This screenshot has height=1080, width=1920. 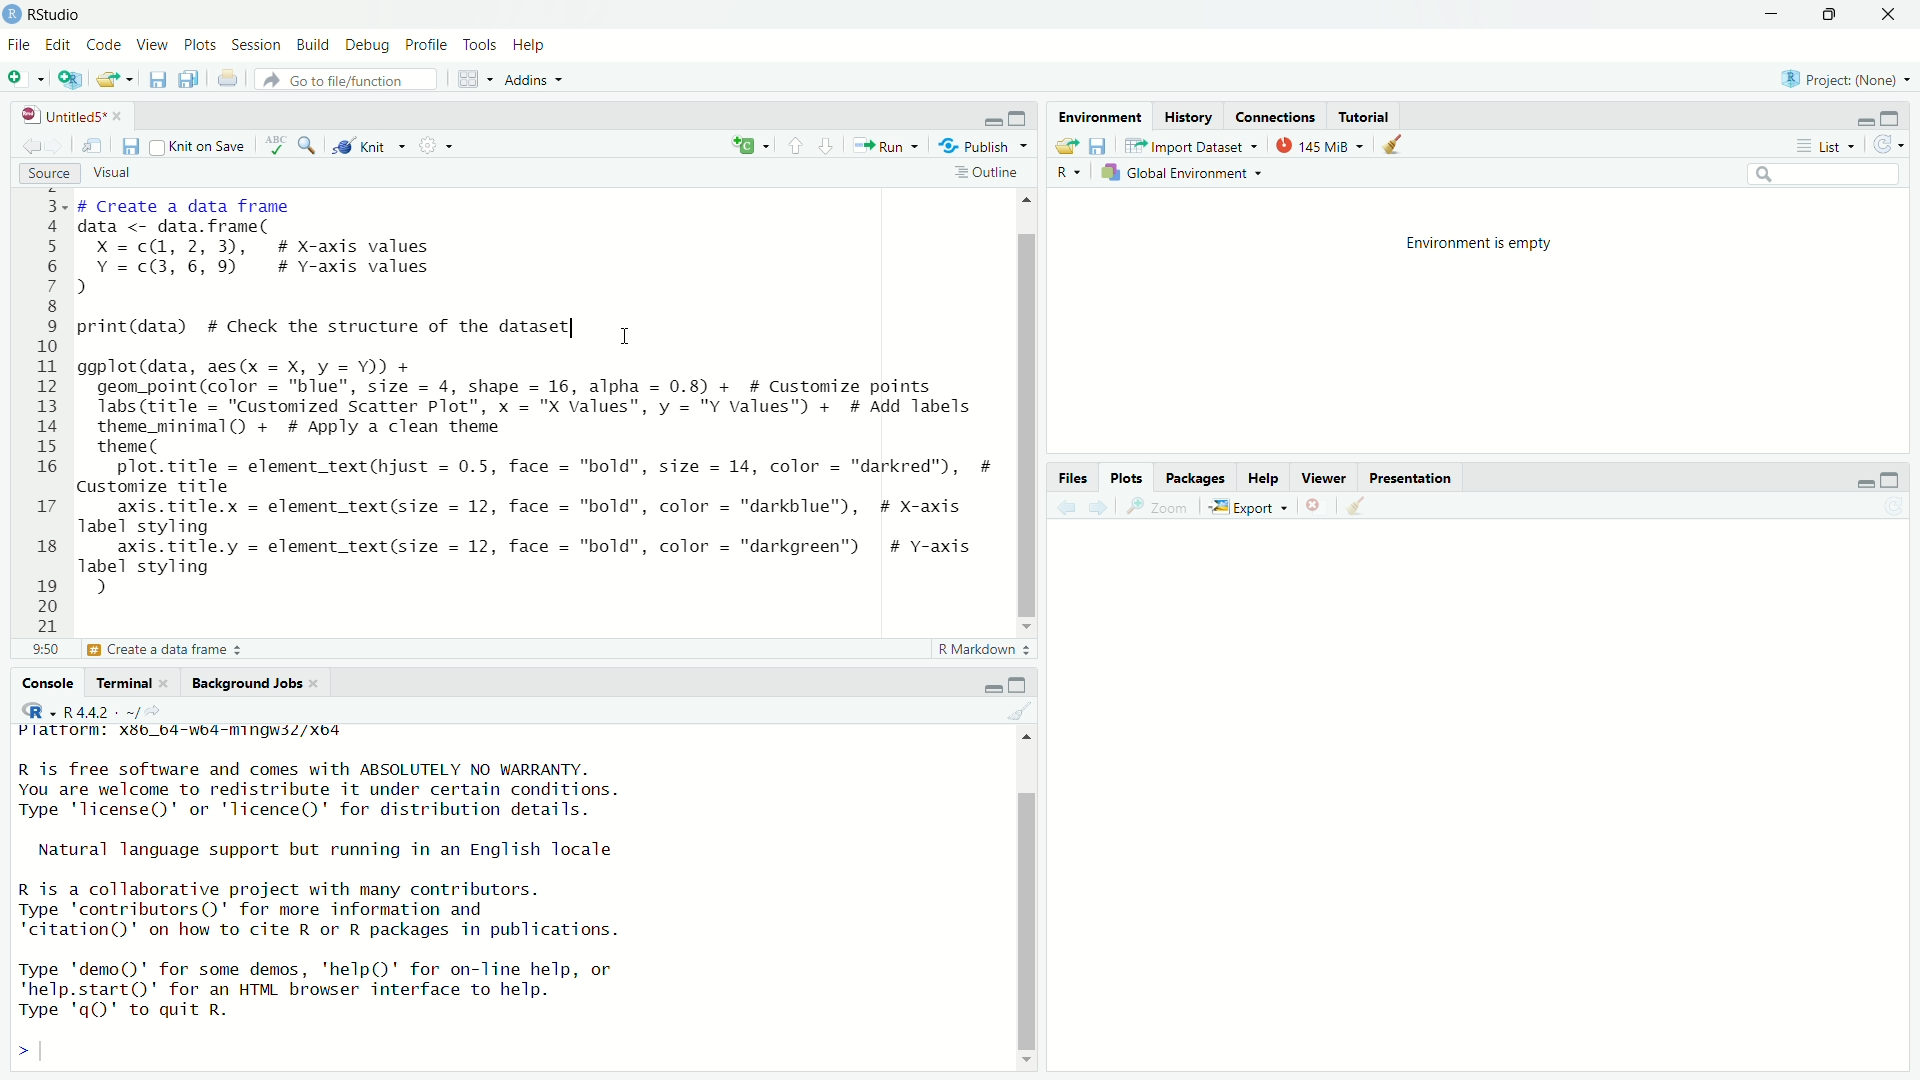 I want to click on R 4.4.2 , so click(x=88, y=708).